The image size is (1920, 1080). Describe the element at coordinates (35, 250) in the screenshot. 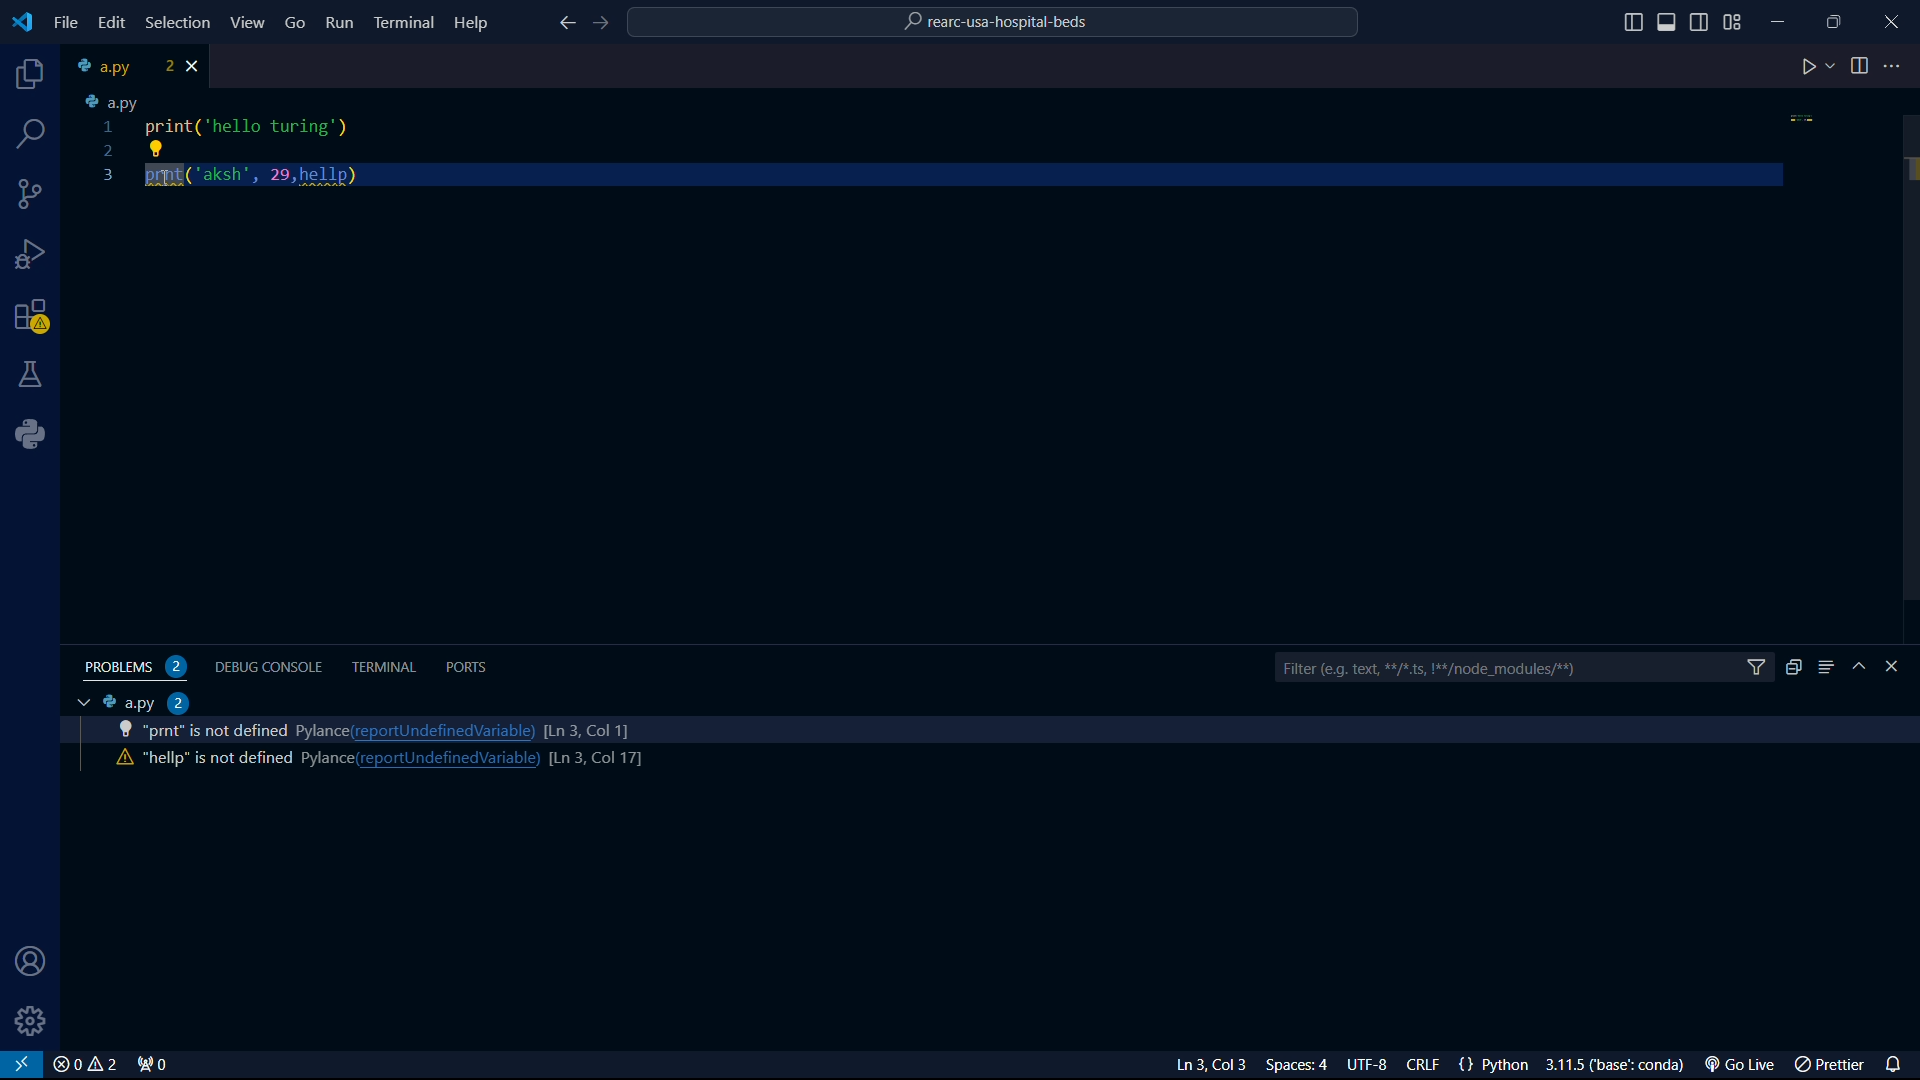

I see `bug` at that location.